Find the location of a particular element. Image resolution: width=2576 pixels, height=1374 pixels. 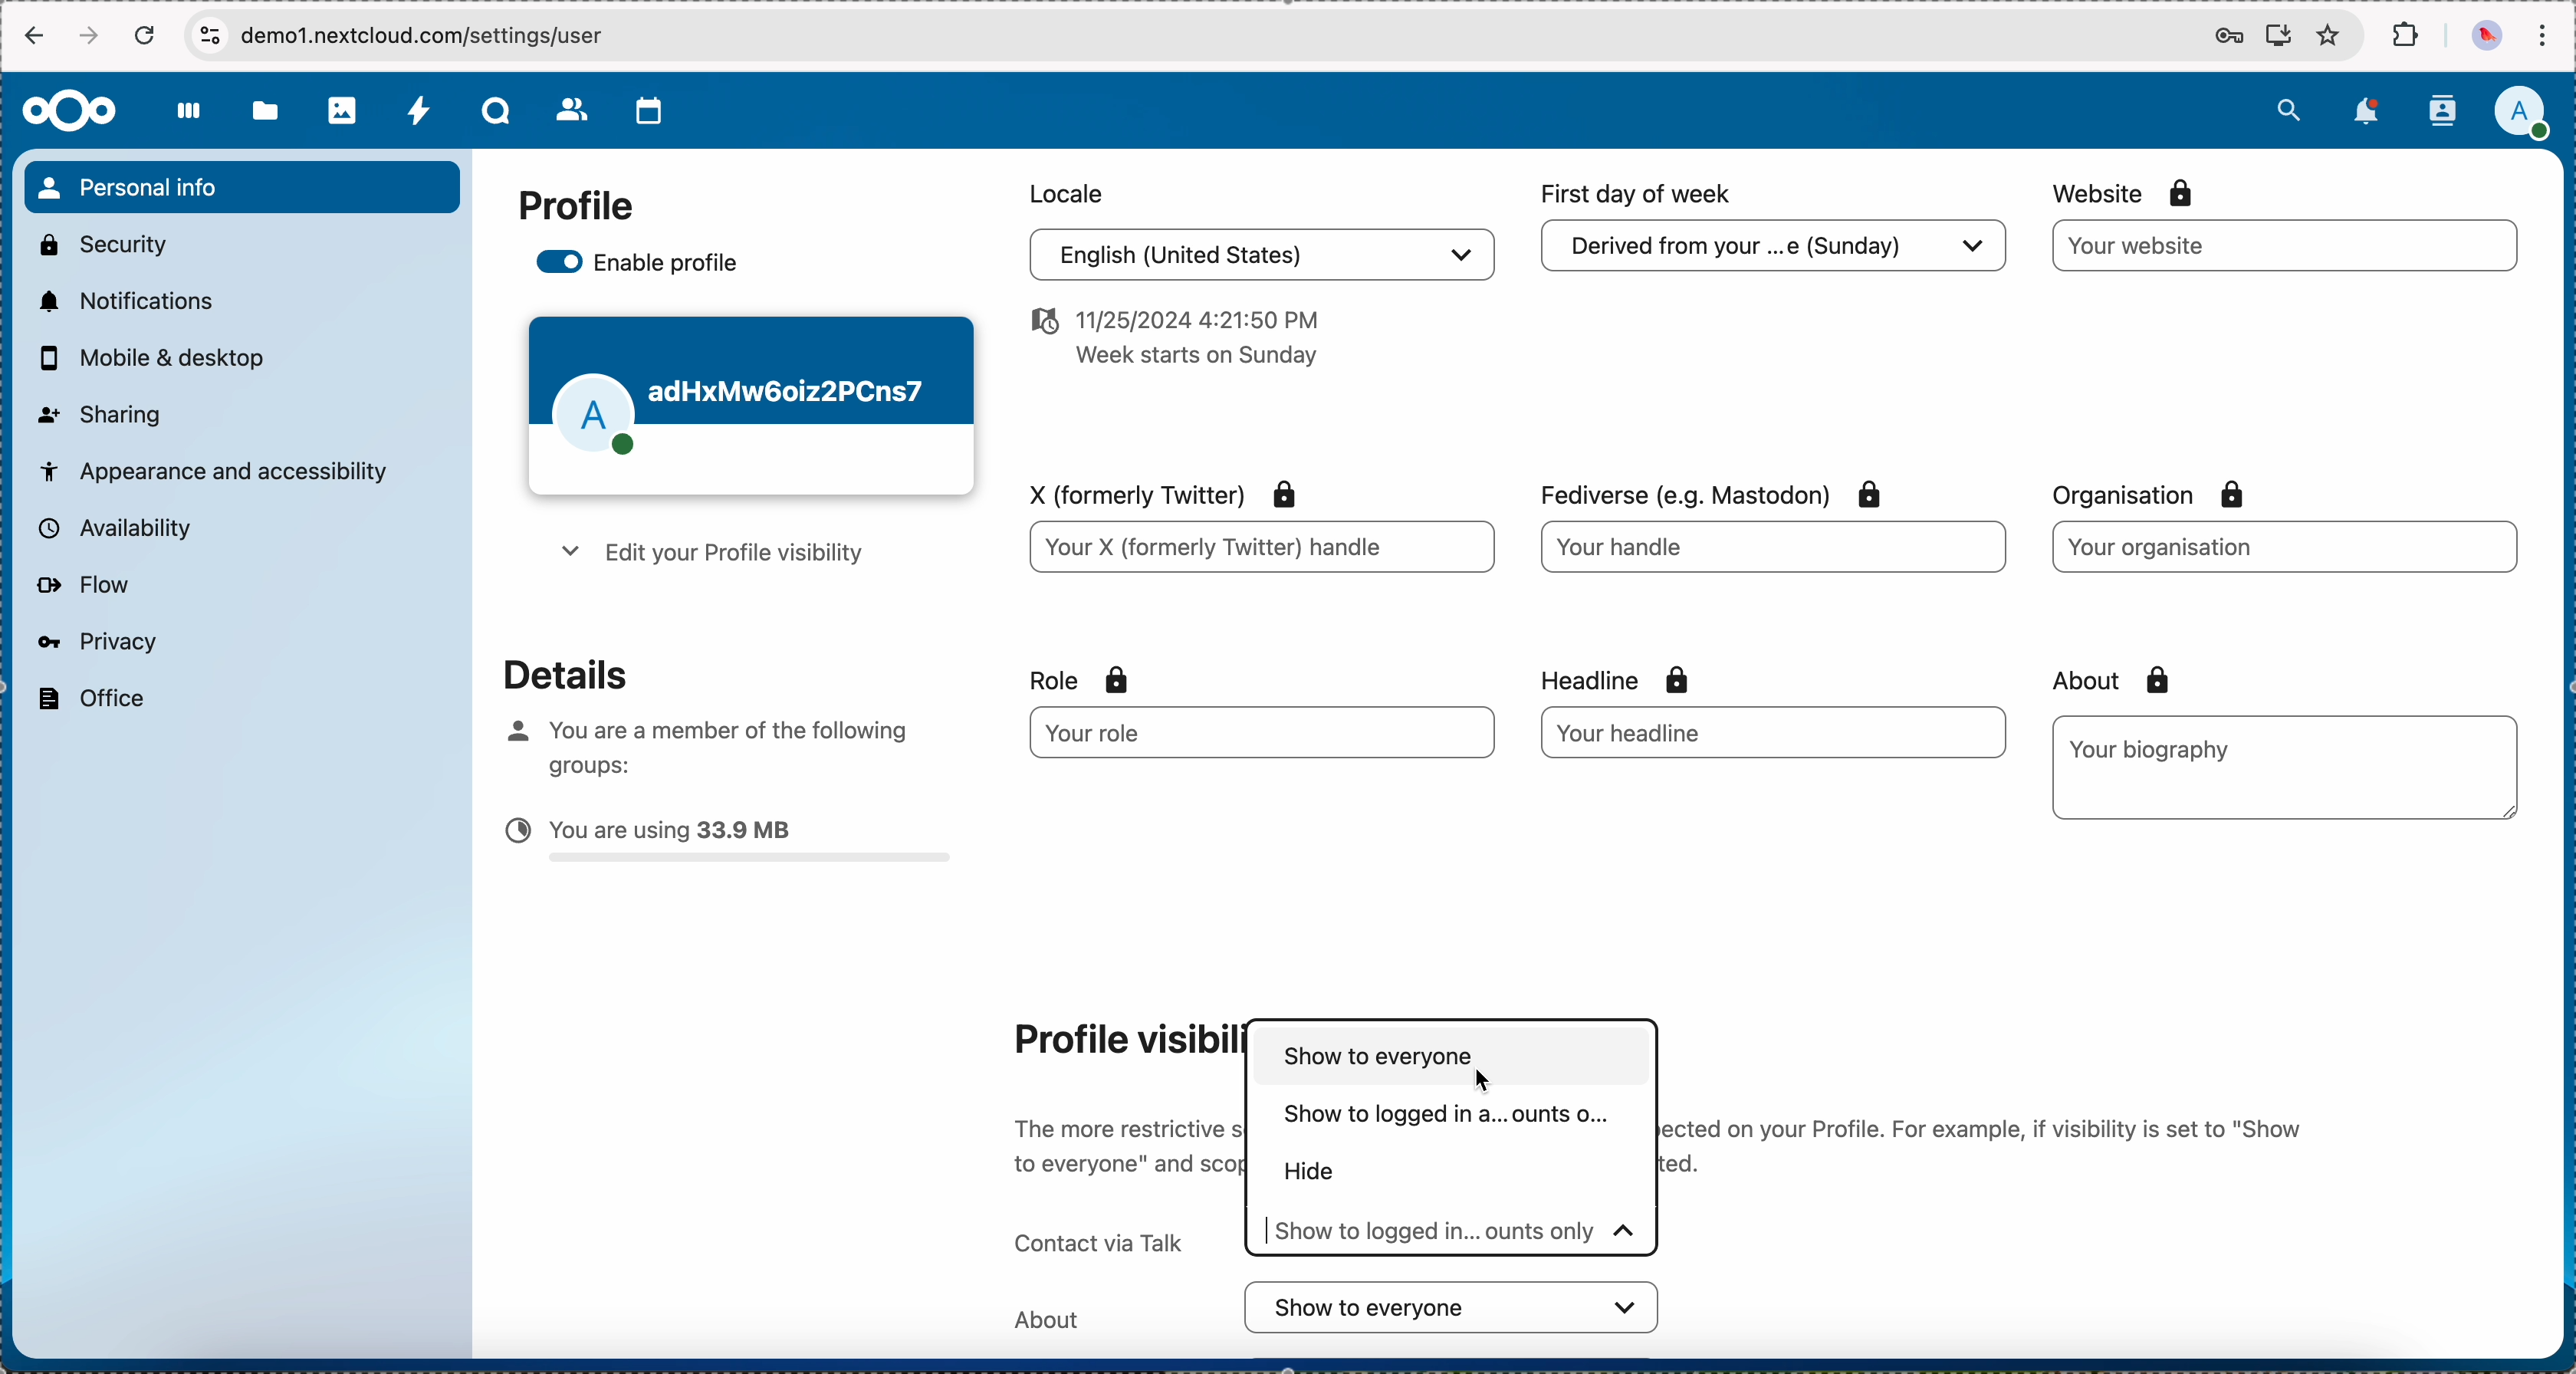

organisation is located at coordinates (2281, 546).